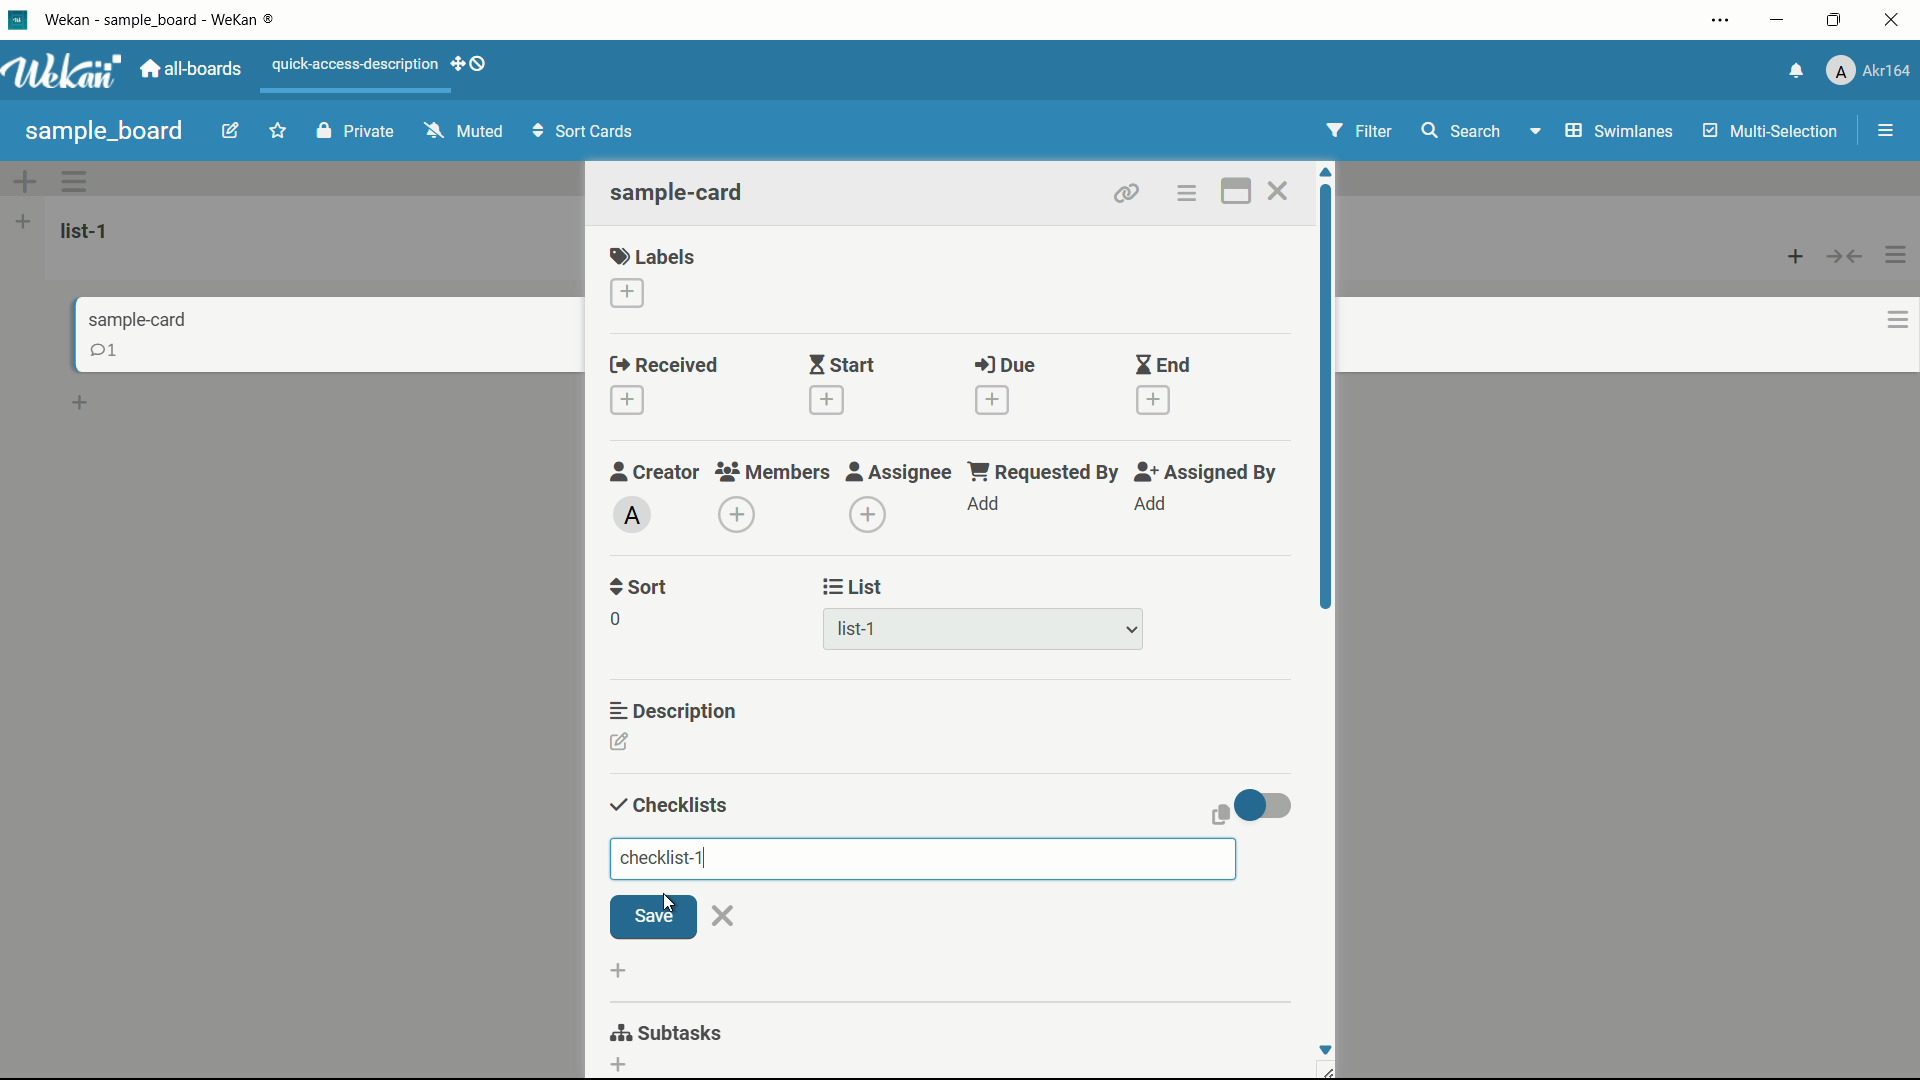 This screenshot has width=1920, height=1080. I want to click on Scroll down, so click(1325, 1049).